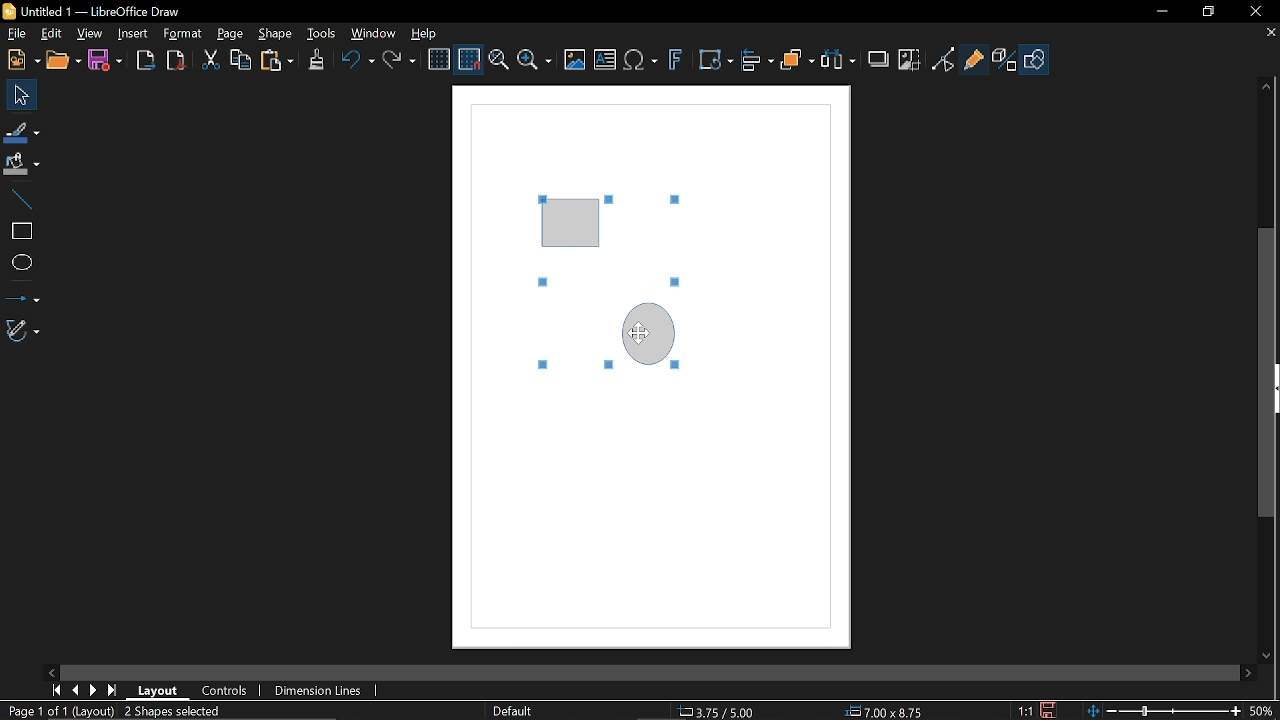  What do you see at coordinates (316, 691) in the screenshot?
I see `Dimension units` at bounding box center [316, 691].